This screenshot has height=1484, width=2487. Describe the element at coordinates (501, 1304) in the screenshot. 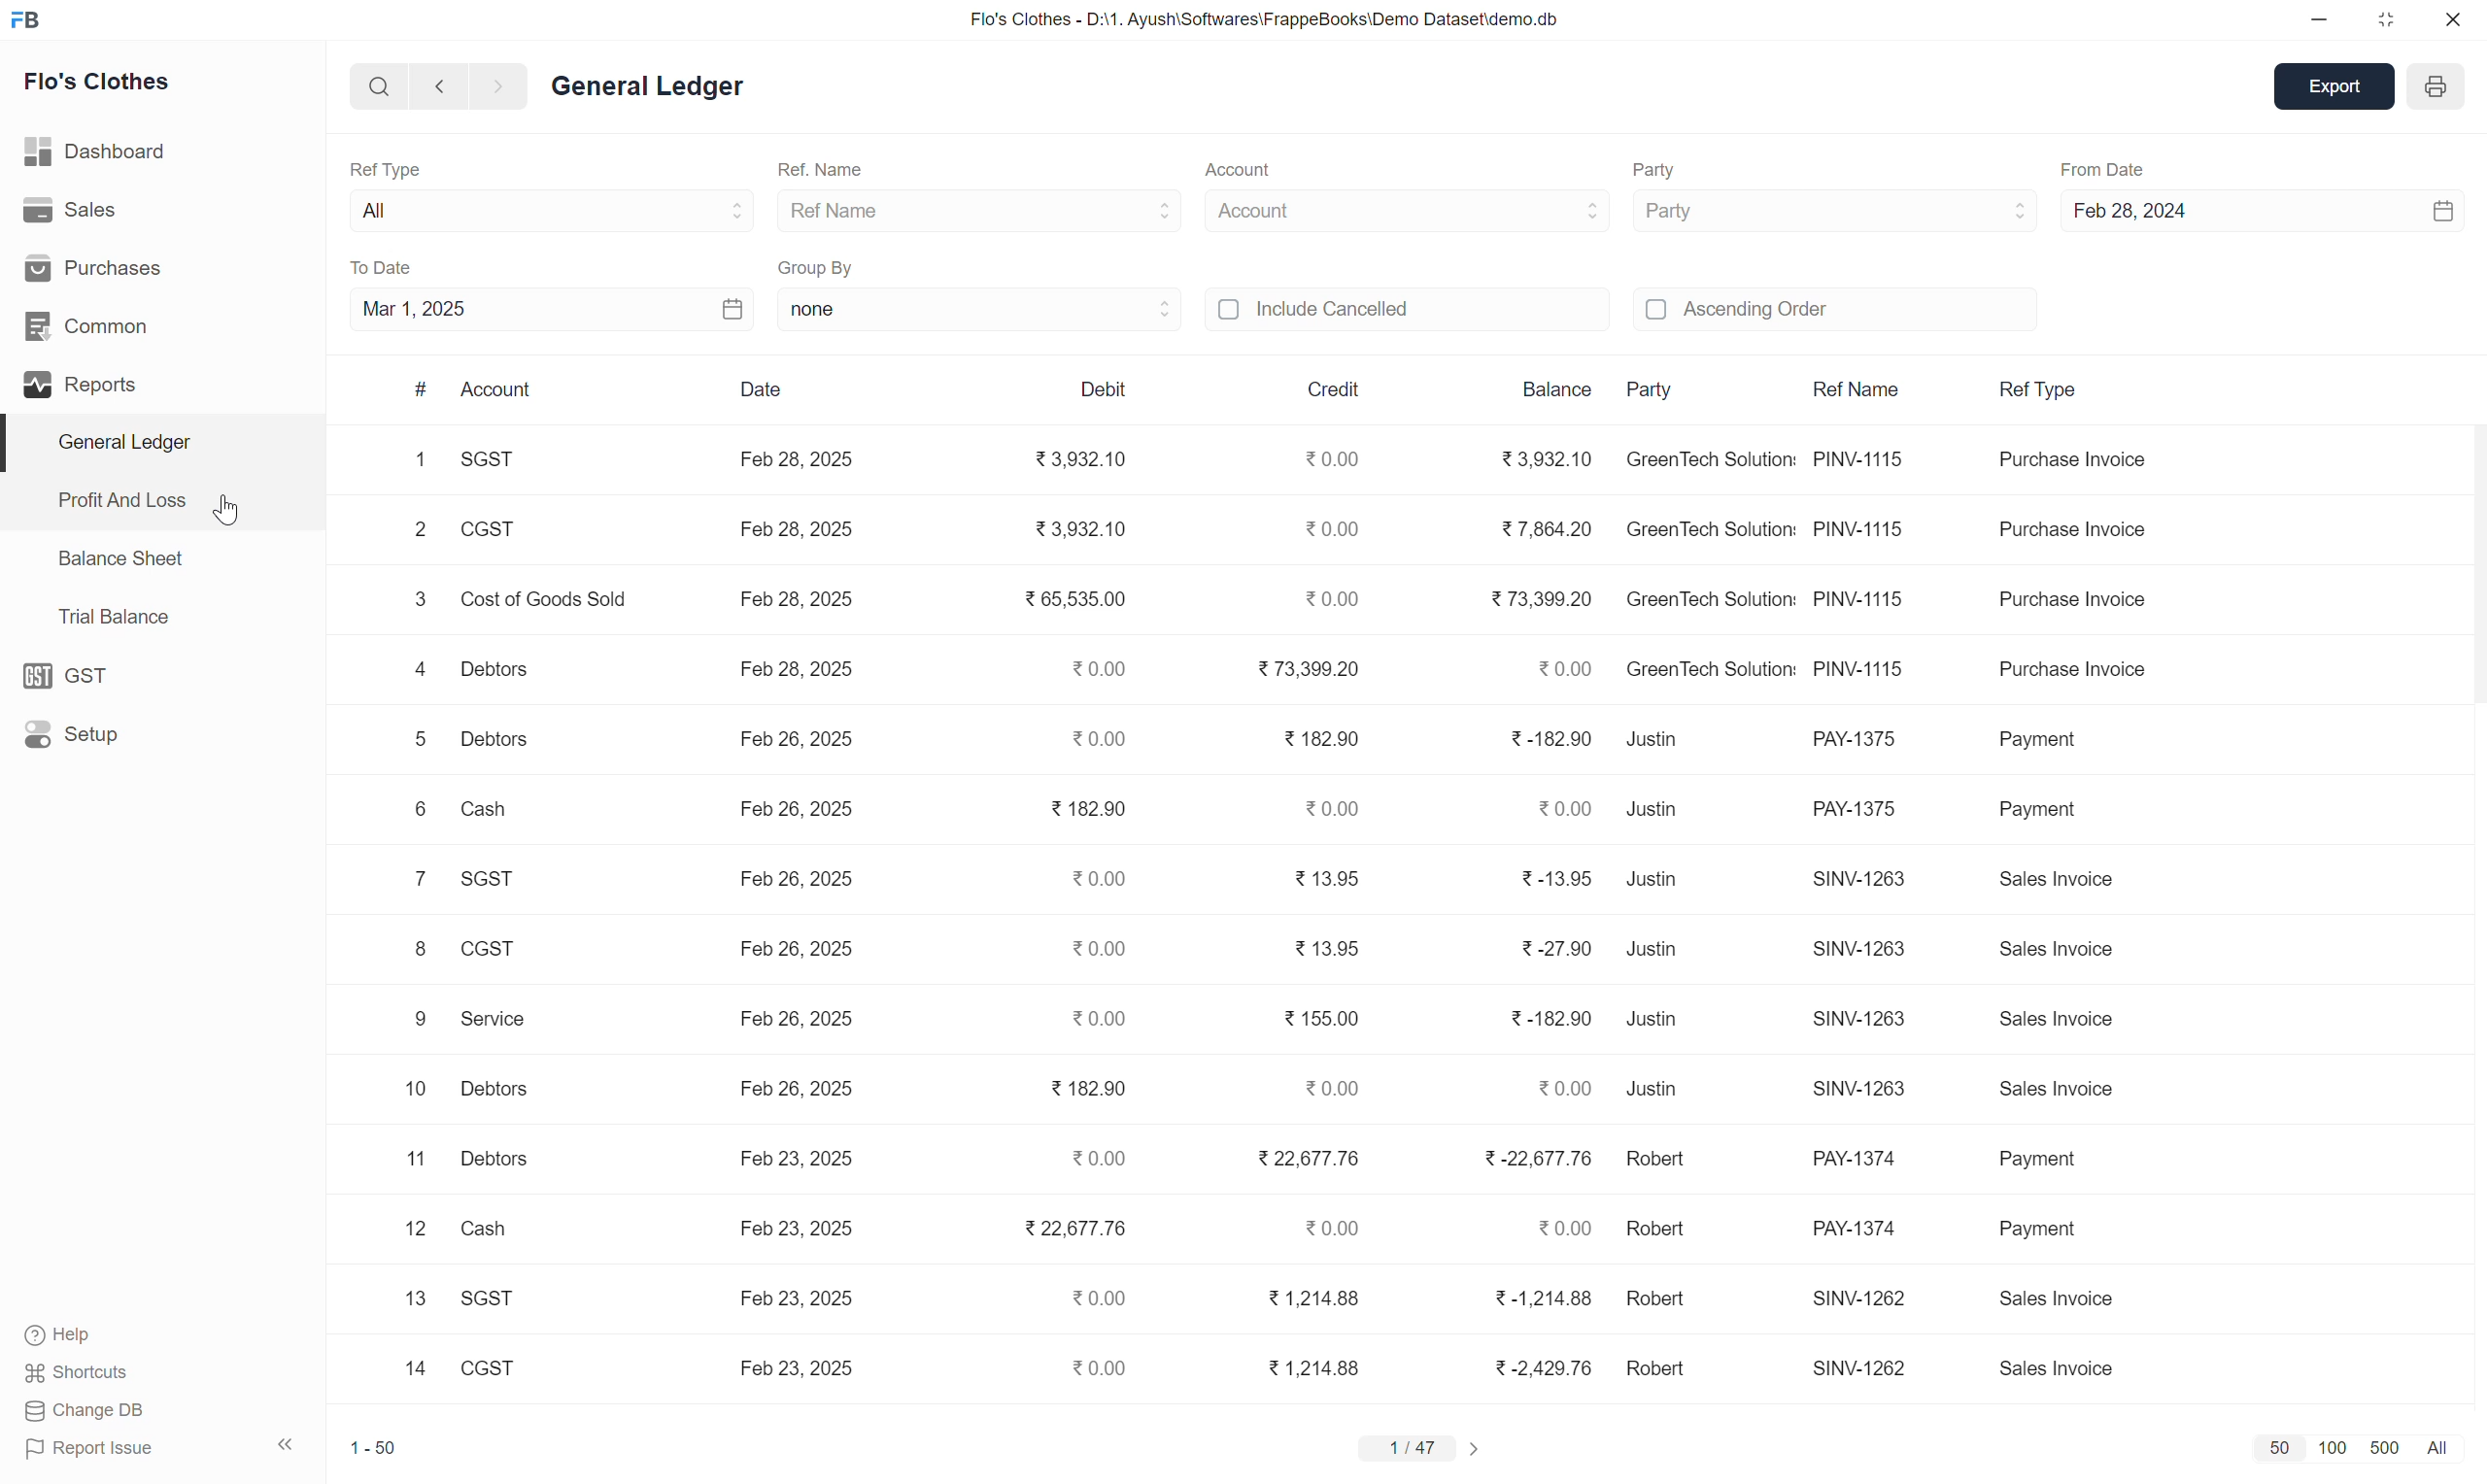

I see `SGST` at that location.